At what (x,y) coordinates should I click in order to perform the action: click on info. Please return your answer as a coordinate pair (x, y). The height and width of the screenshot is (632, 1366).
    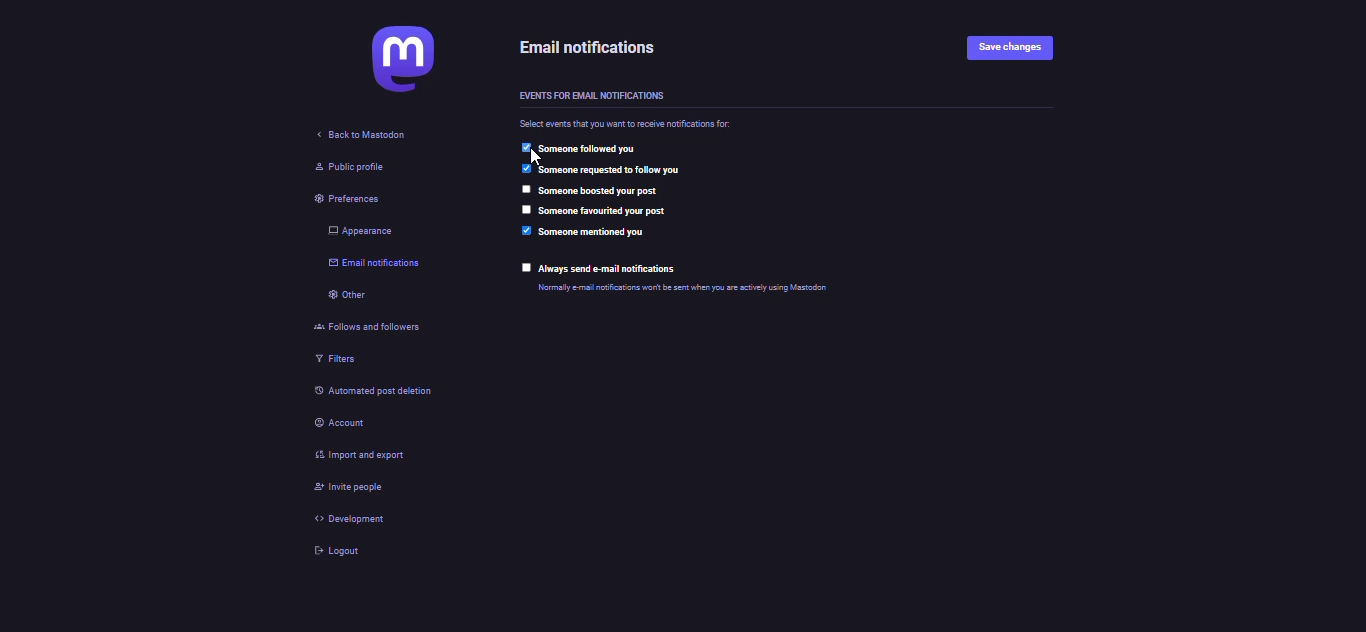
    Looking at the image, I should click on (682, 288).